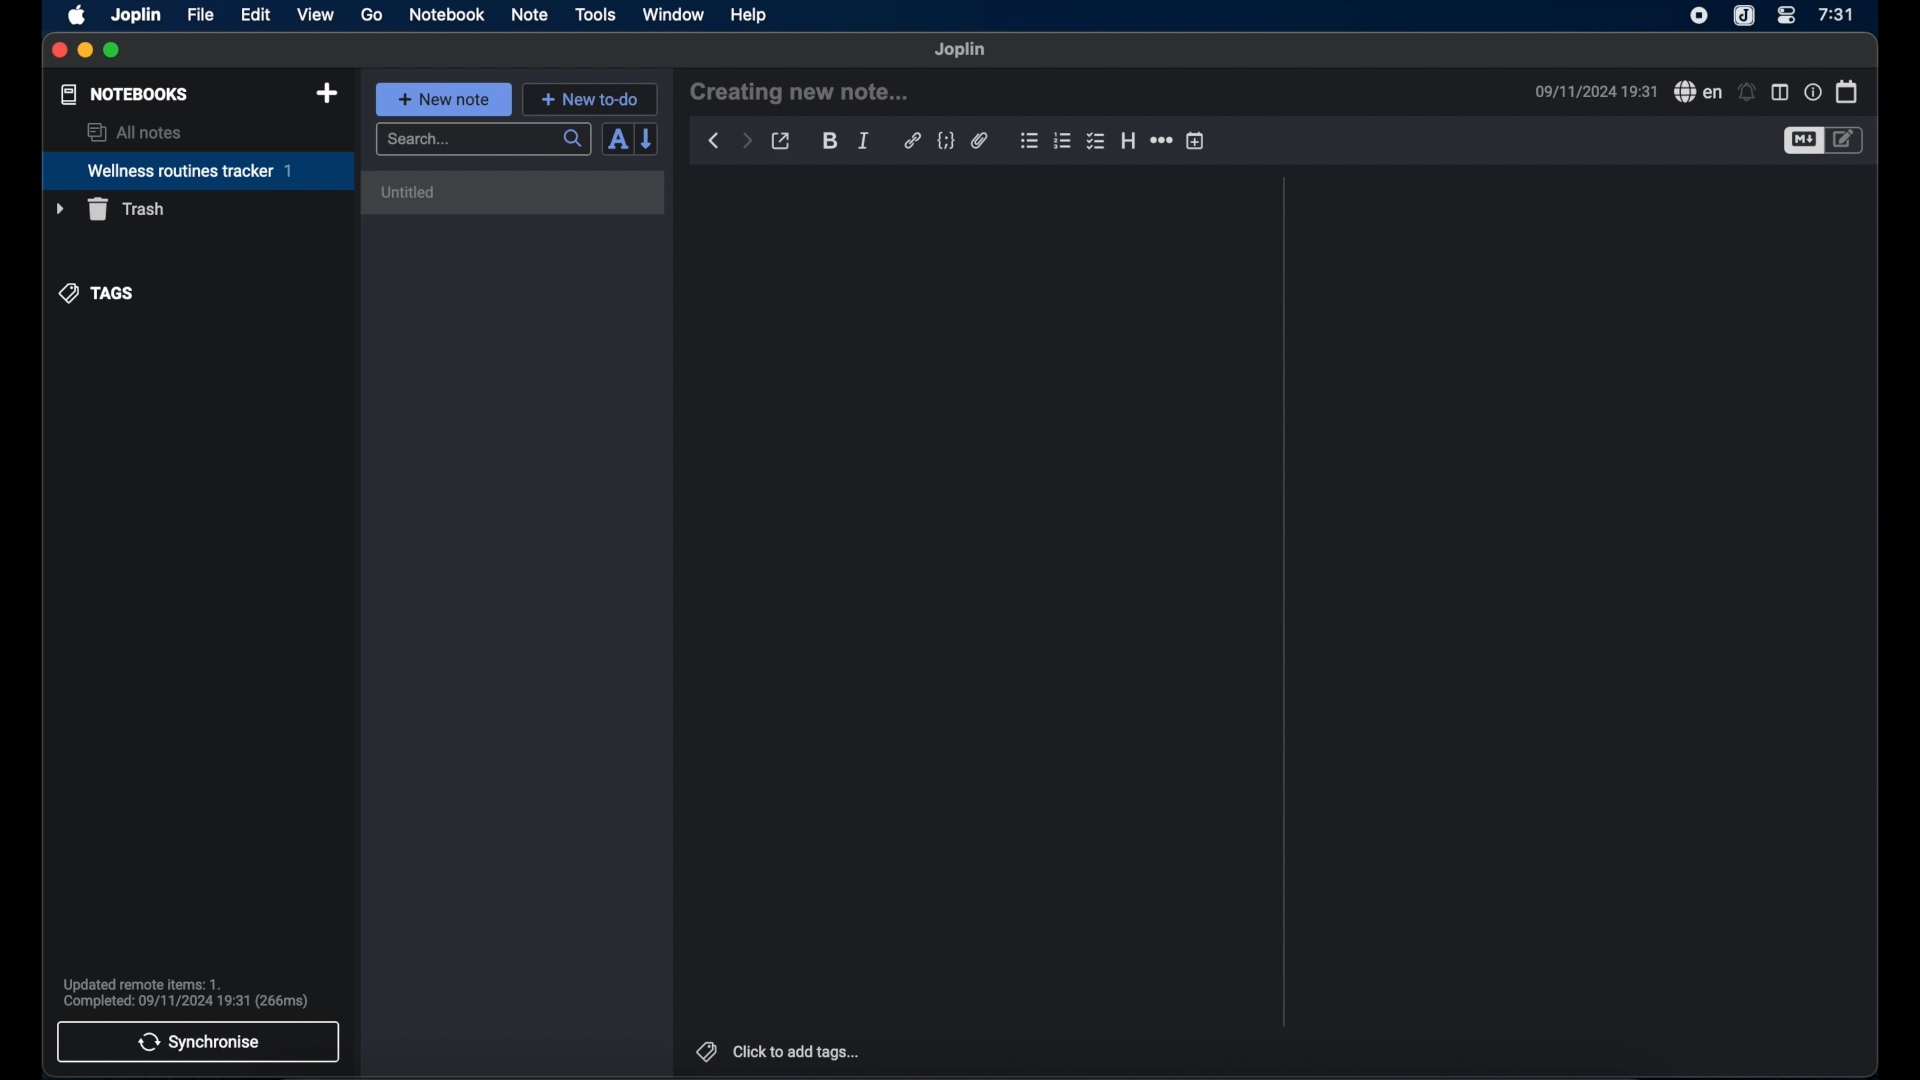  Describe the element at coordinates (97, 294) in the screenshot. I see `tags` at that location.